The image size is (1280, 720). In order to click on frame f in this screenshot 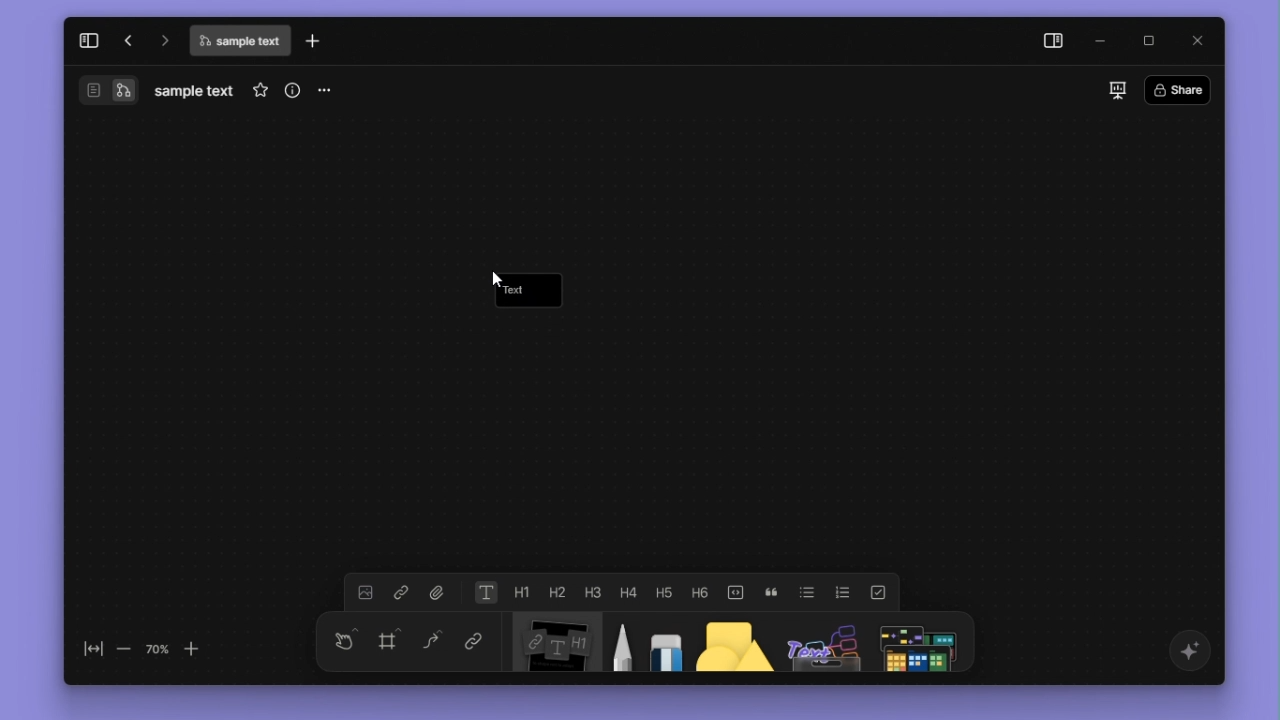, I will do `click(390, 641)`.